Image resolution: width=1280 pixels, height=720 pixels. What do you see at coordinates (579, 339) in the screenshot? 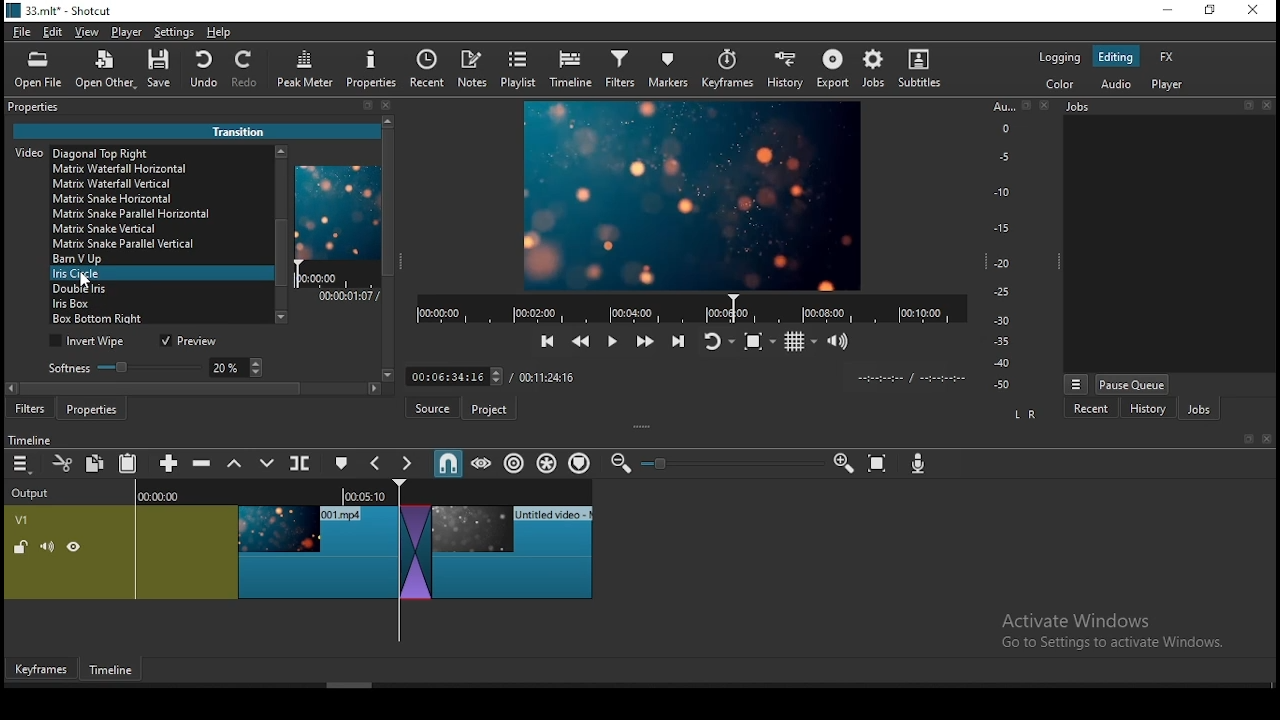
I see `play quickly backward` at bounding box center [579, 339].